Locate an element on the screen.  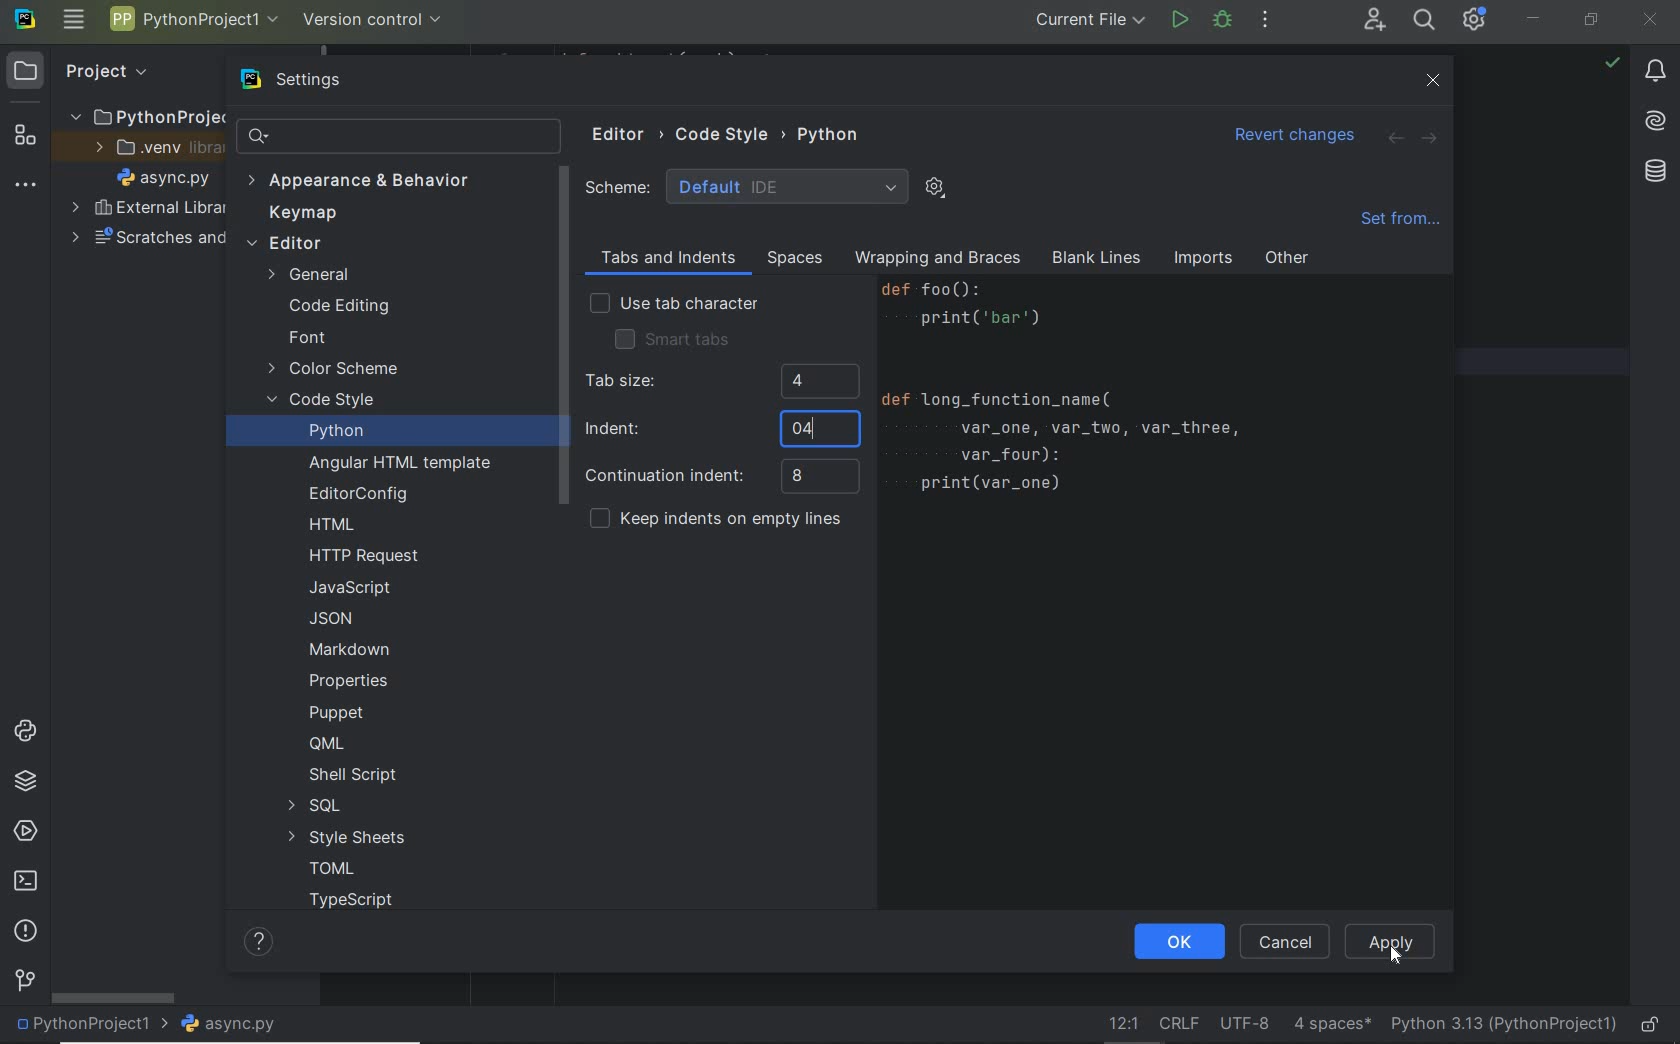
Search Everywhere is located at coordinates (1423, 23).